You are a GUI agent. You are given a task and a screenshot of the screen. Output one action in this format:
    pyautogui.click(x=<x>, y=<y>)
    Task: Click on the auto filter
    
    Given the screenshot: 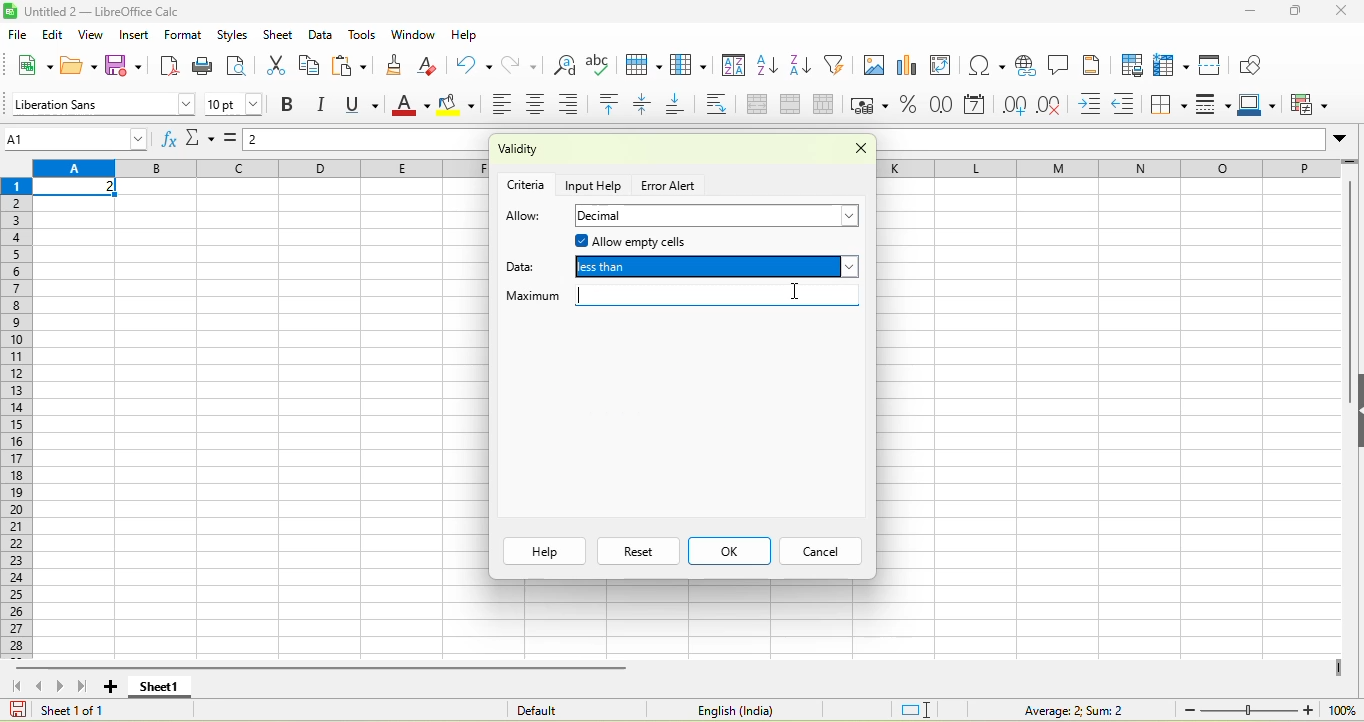 What is the action you would take?
    pyautogui.click(x=838, y=64)
    